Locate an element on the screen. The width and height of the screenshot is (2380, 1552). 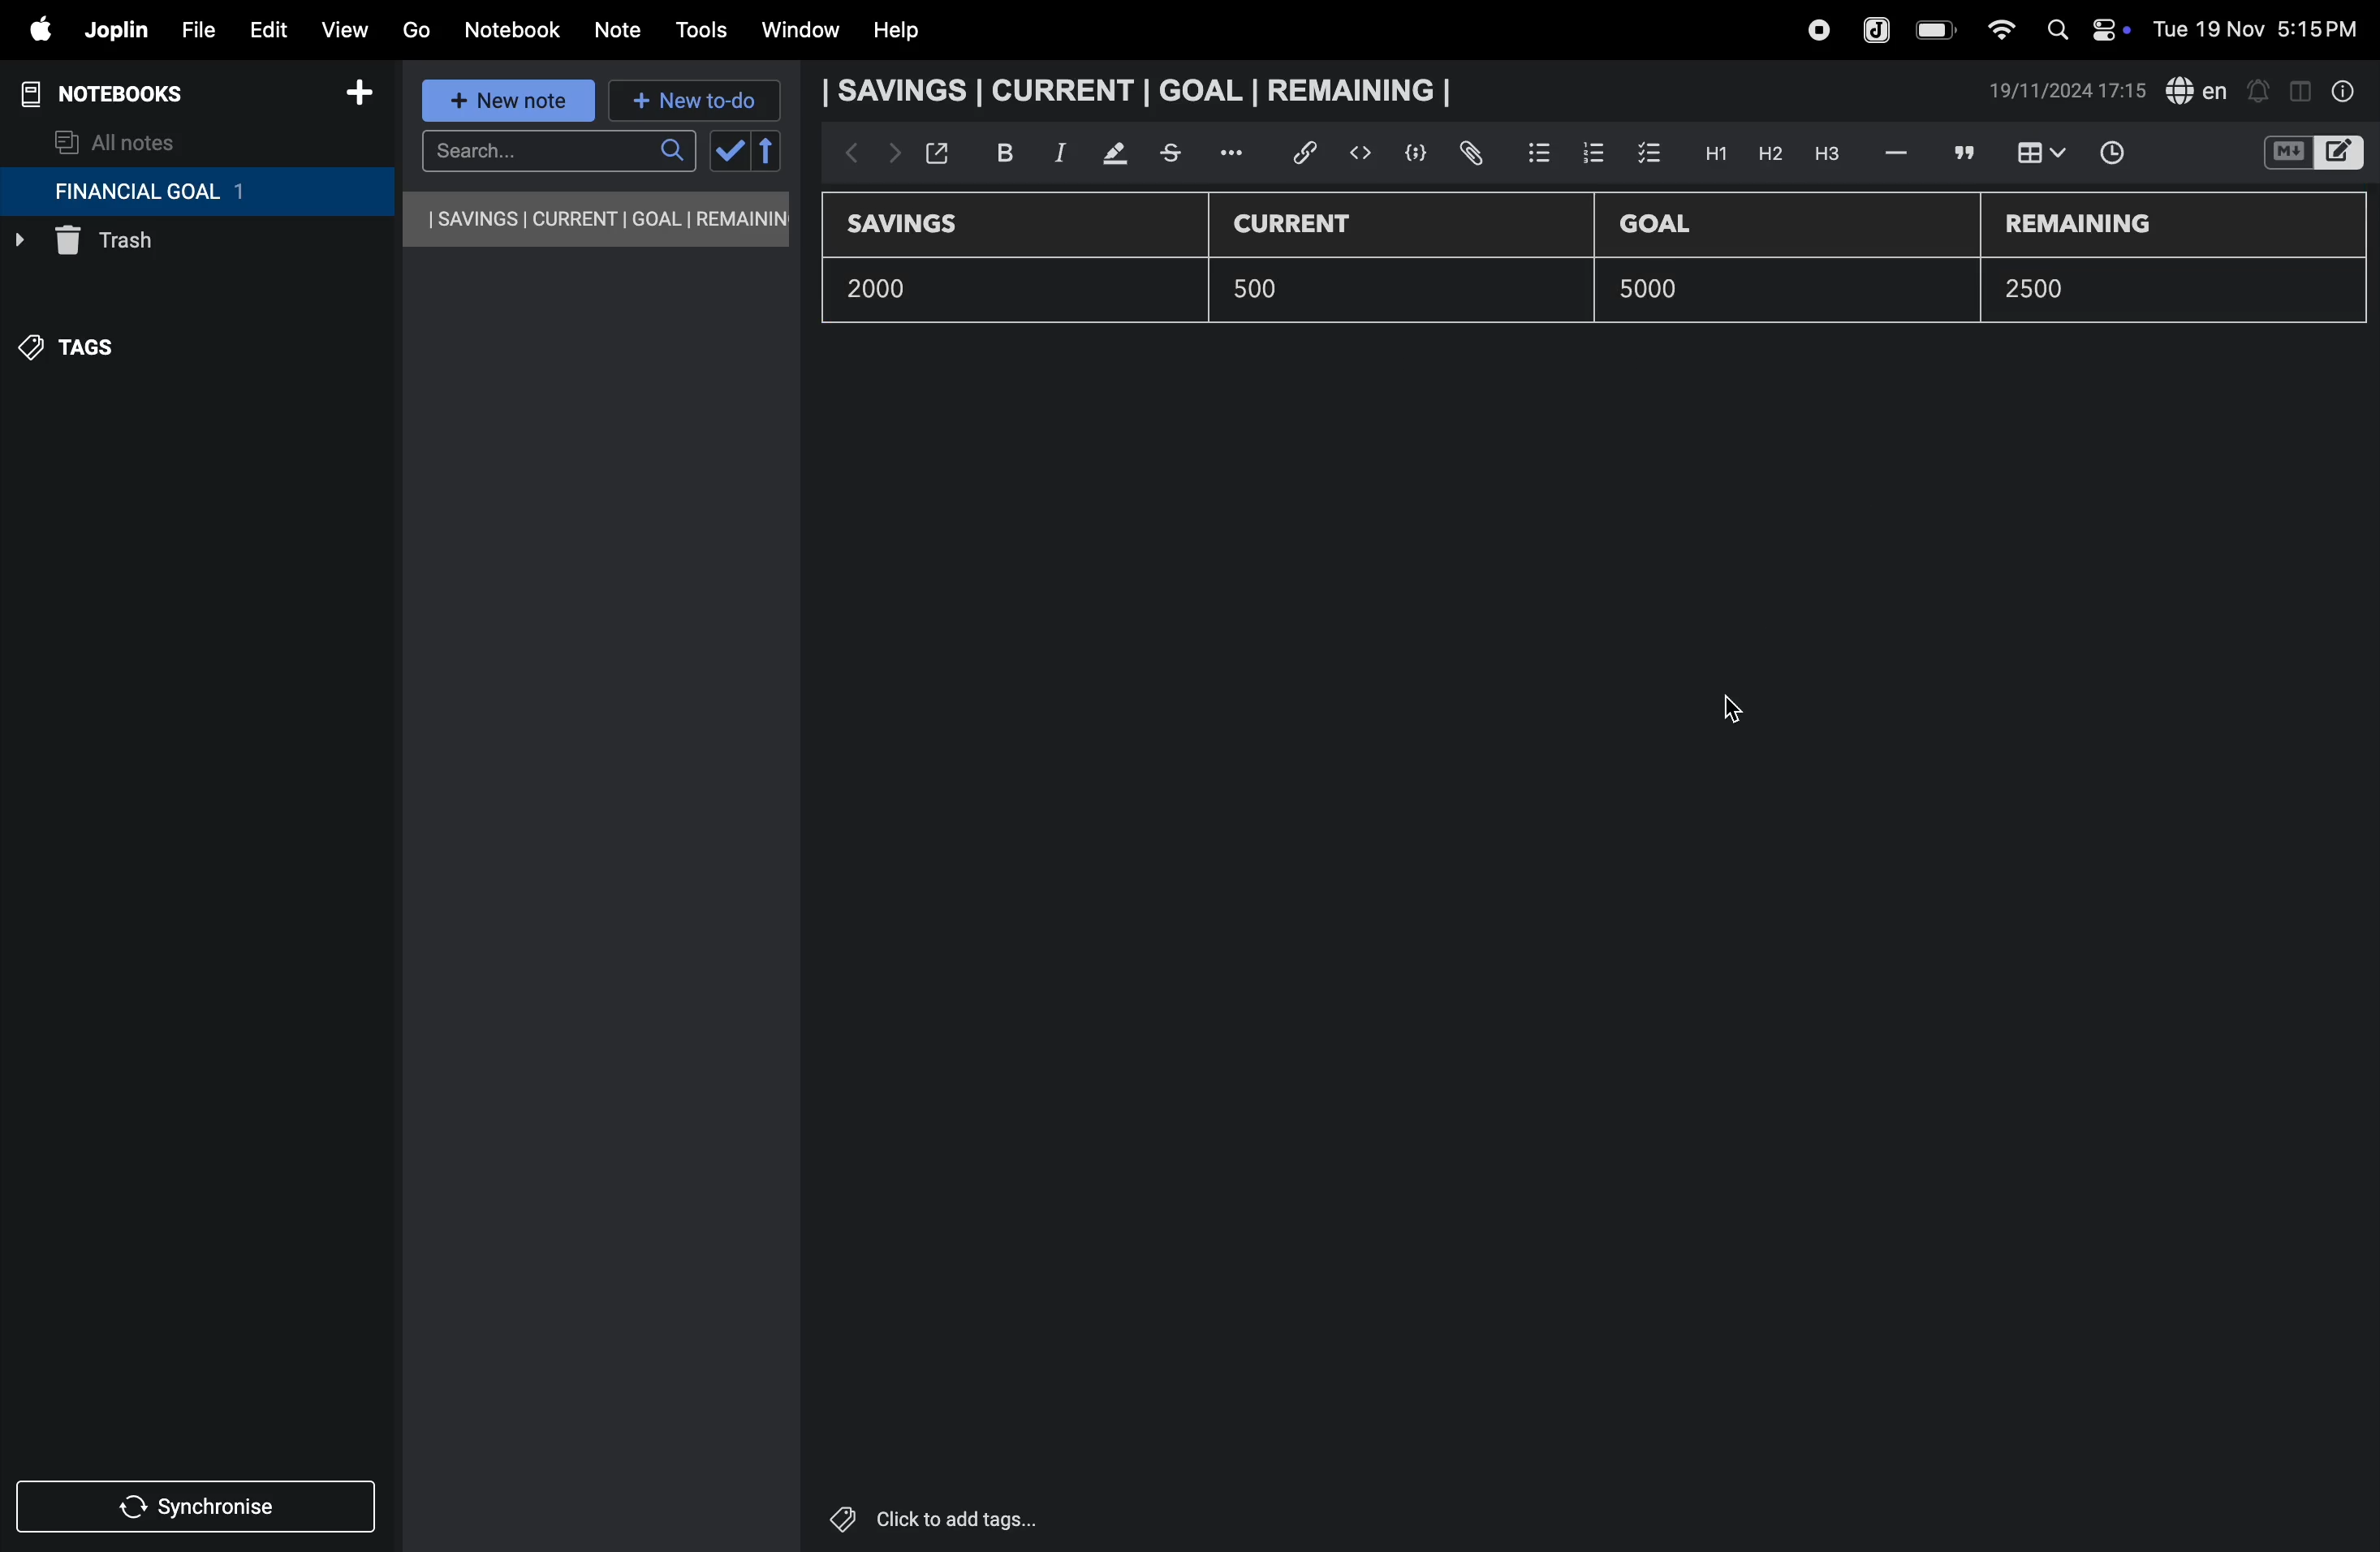
financial goal is located at coordinates (196, 192).